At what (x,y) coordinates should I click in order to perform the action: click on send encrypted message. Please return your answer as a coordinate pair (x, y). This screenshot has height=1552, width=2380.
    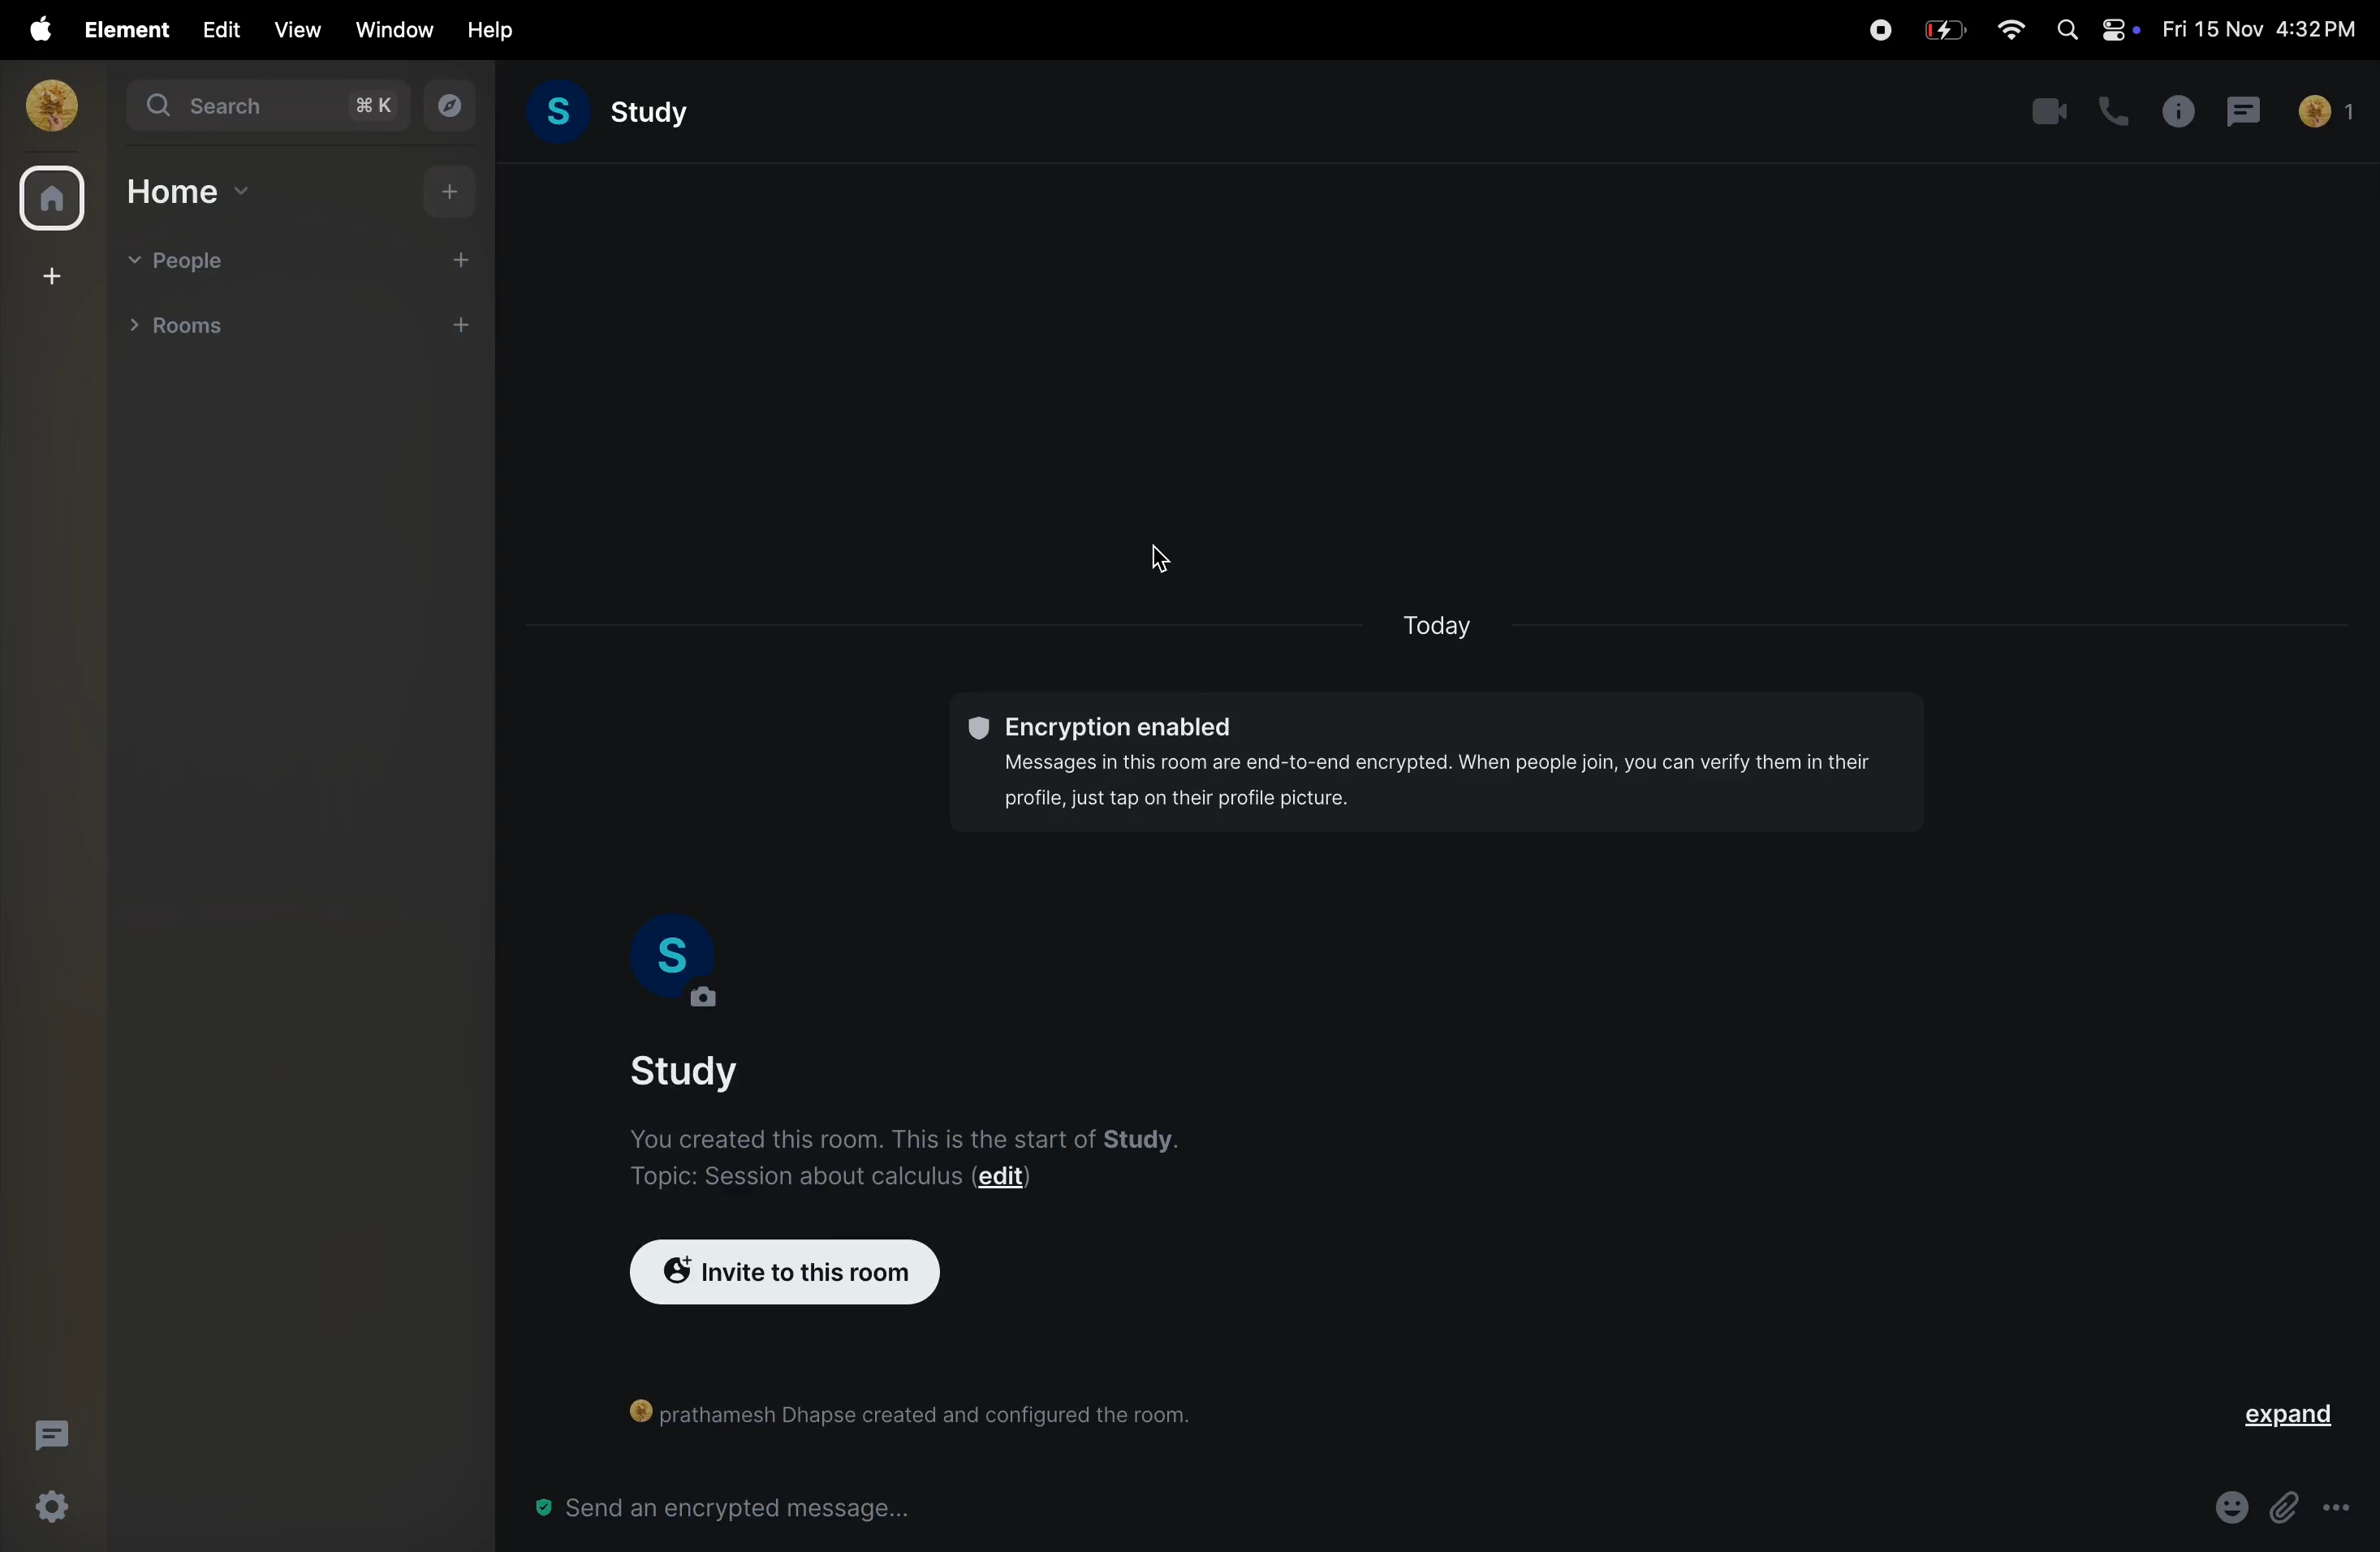
    Looking at the image, I should click on (716, 1508).